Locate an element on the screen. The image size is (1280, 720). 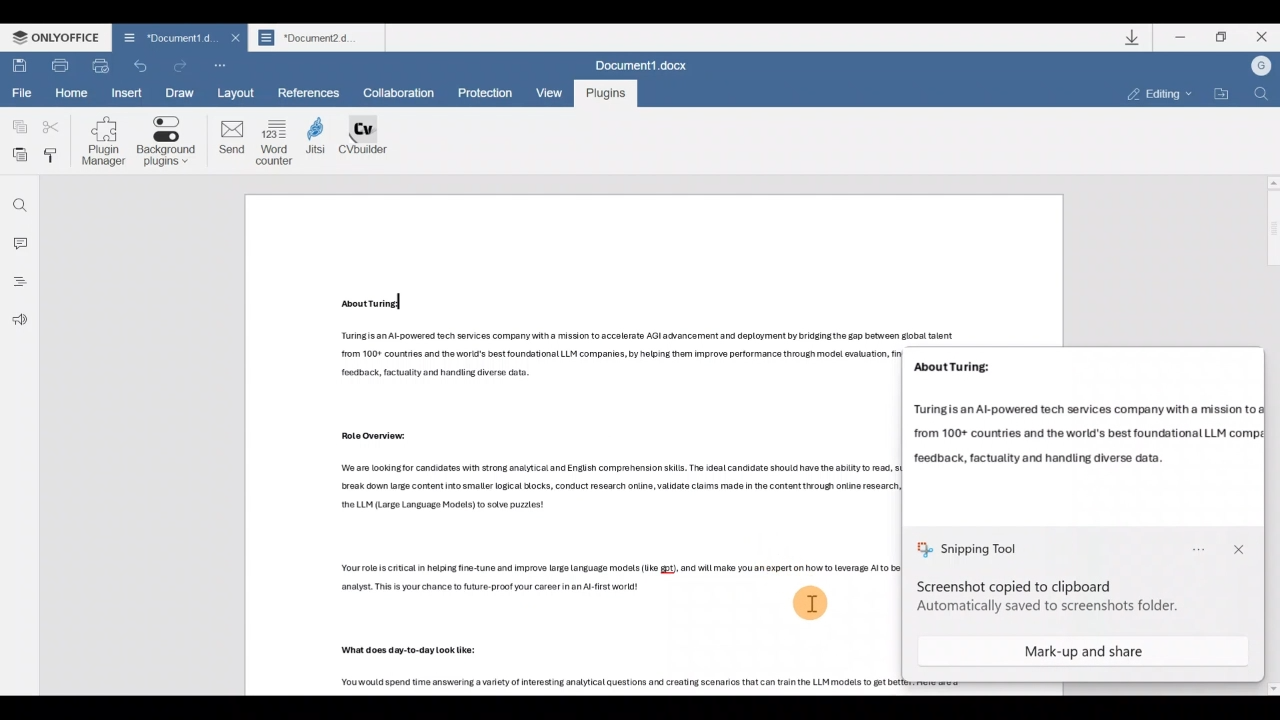
Paste is located at coordinates (17, 156).